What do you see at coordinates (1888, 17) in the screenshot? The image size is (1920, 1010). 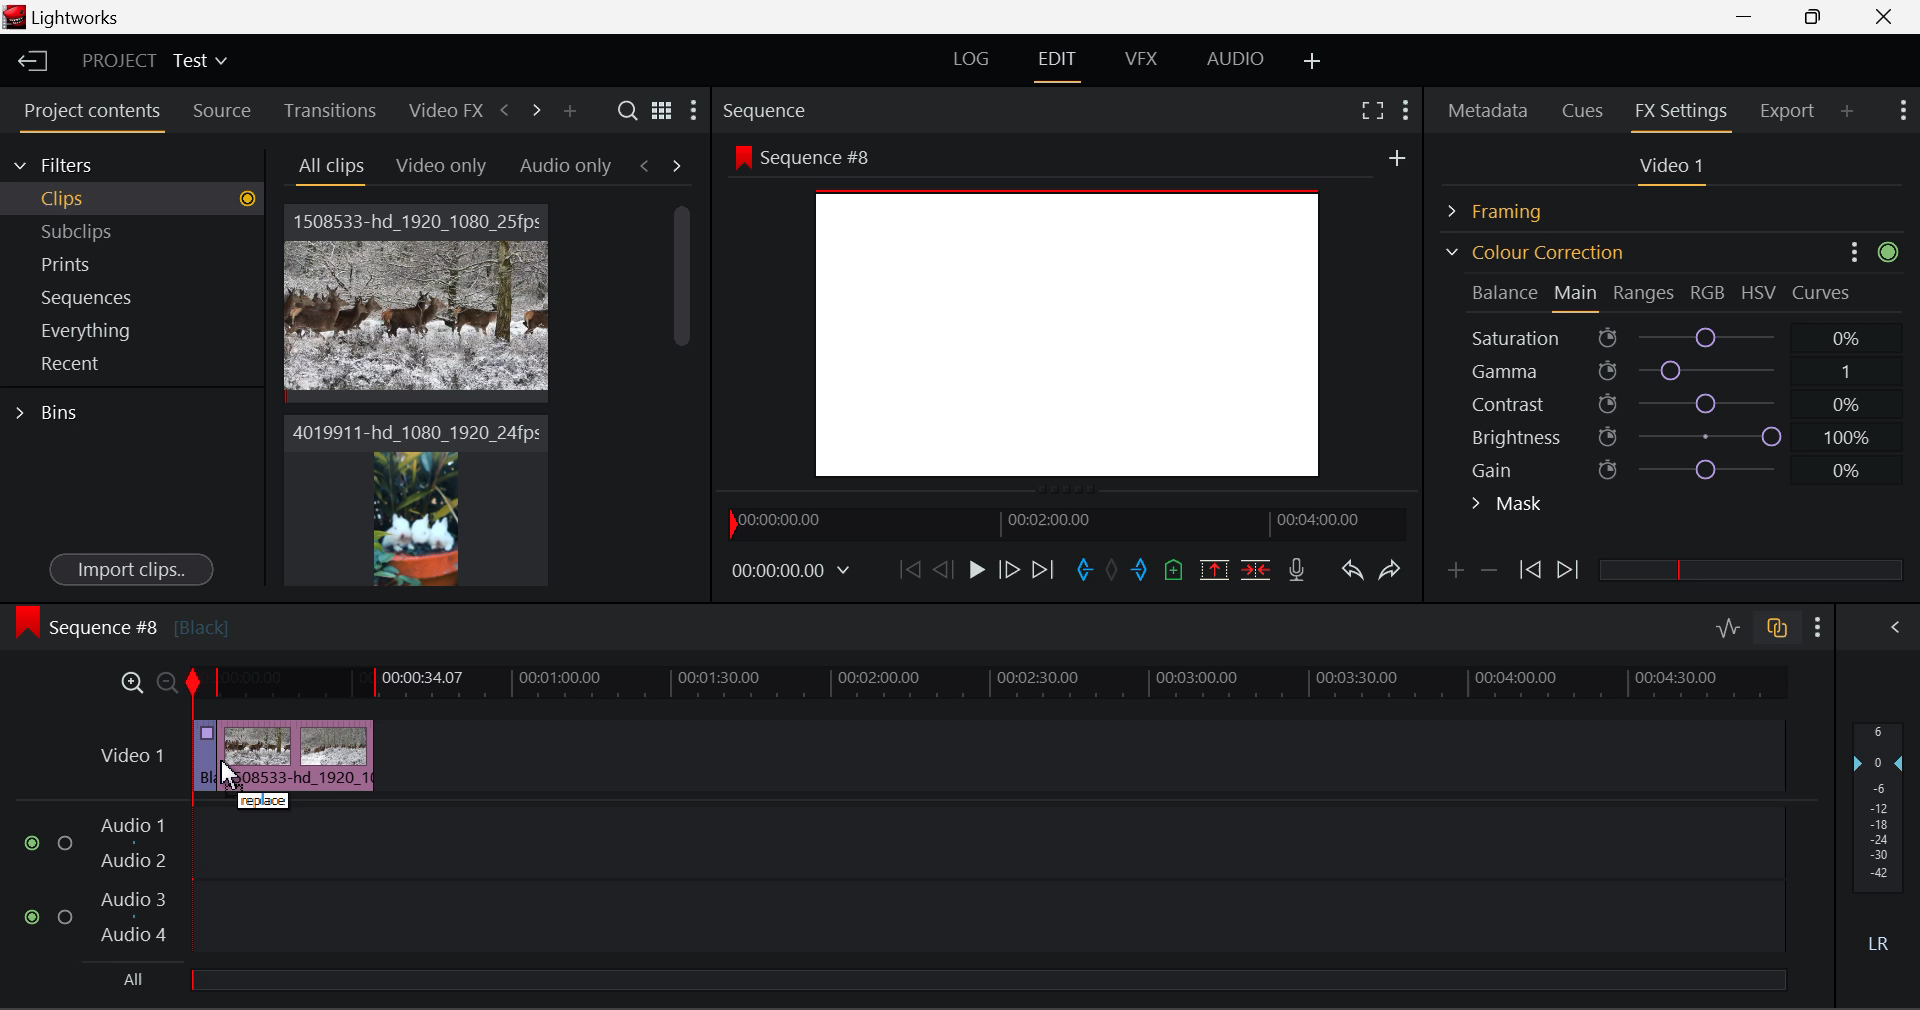 I see `Close` at bounding box center [1888, 17].